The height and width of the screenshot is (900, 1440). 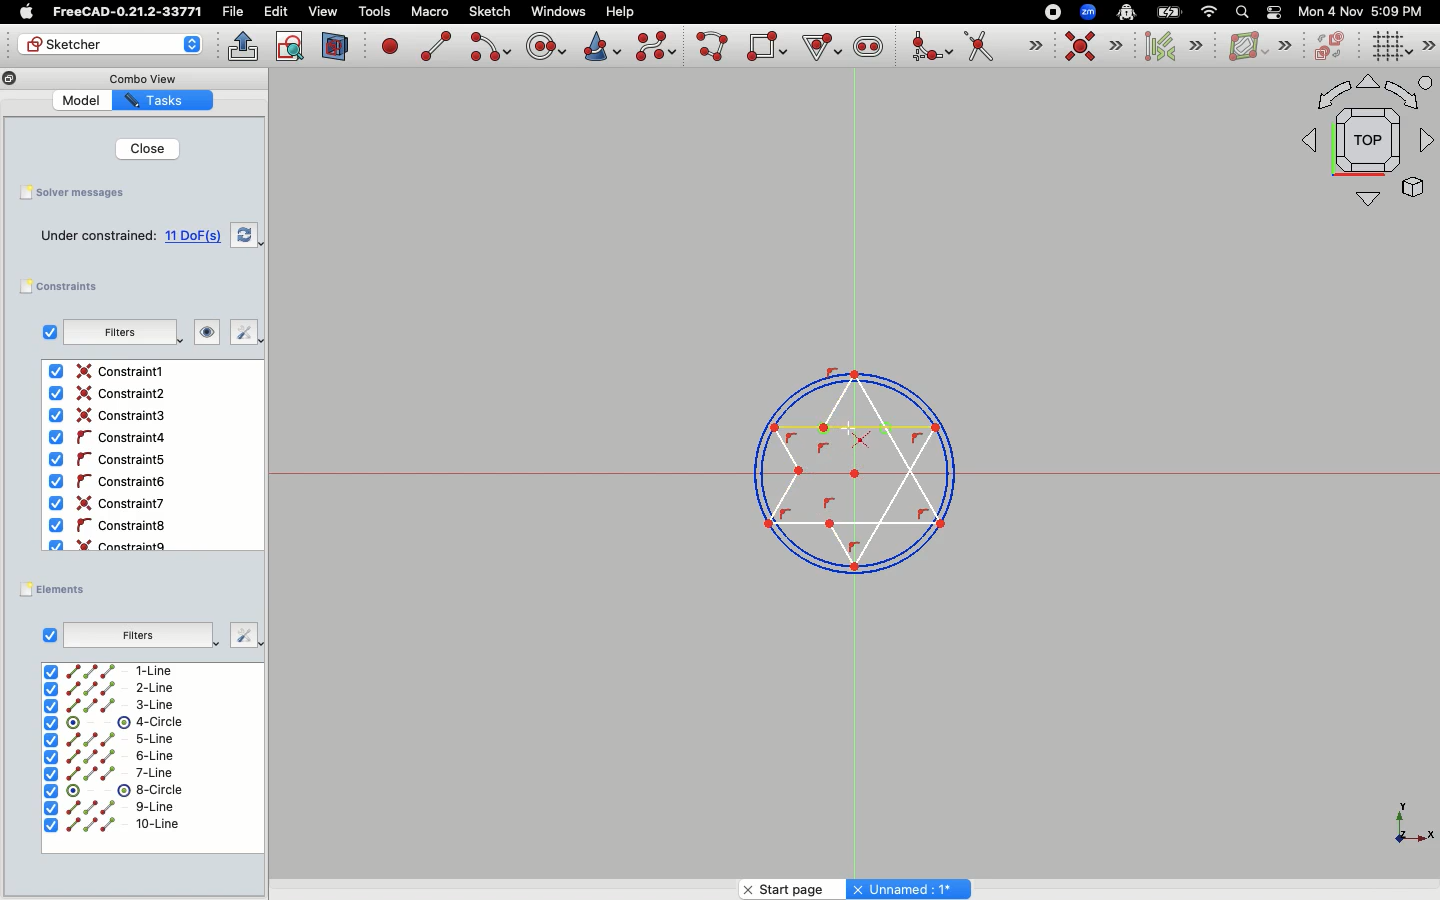 What do you see at coordinates (110, 526) in the screenshot?
I see `Constraint8` at bounding box center [110, 526].